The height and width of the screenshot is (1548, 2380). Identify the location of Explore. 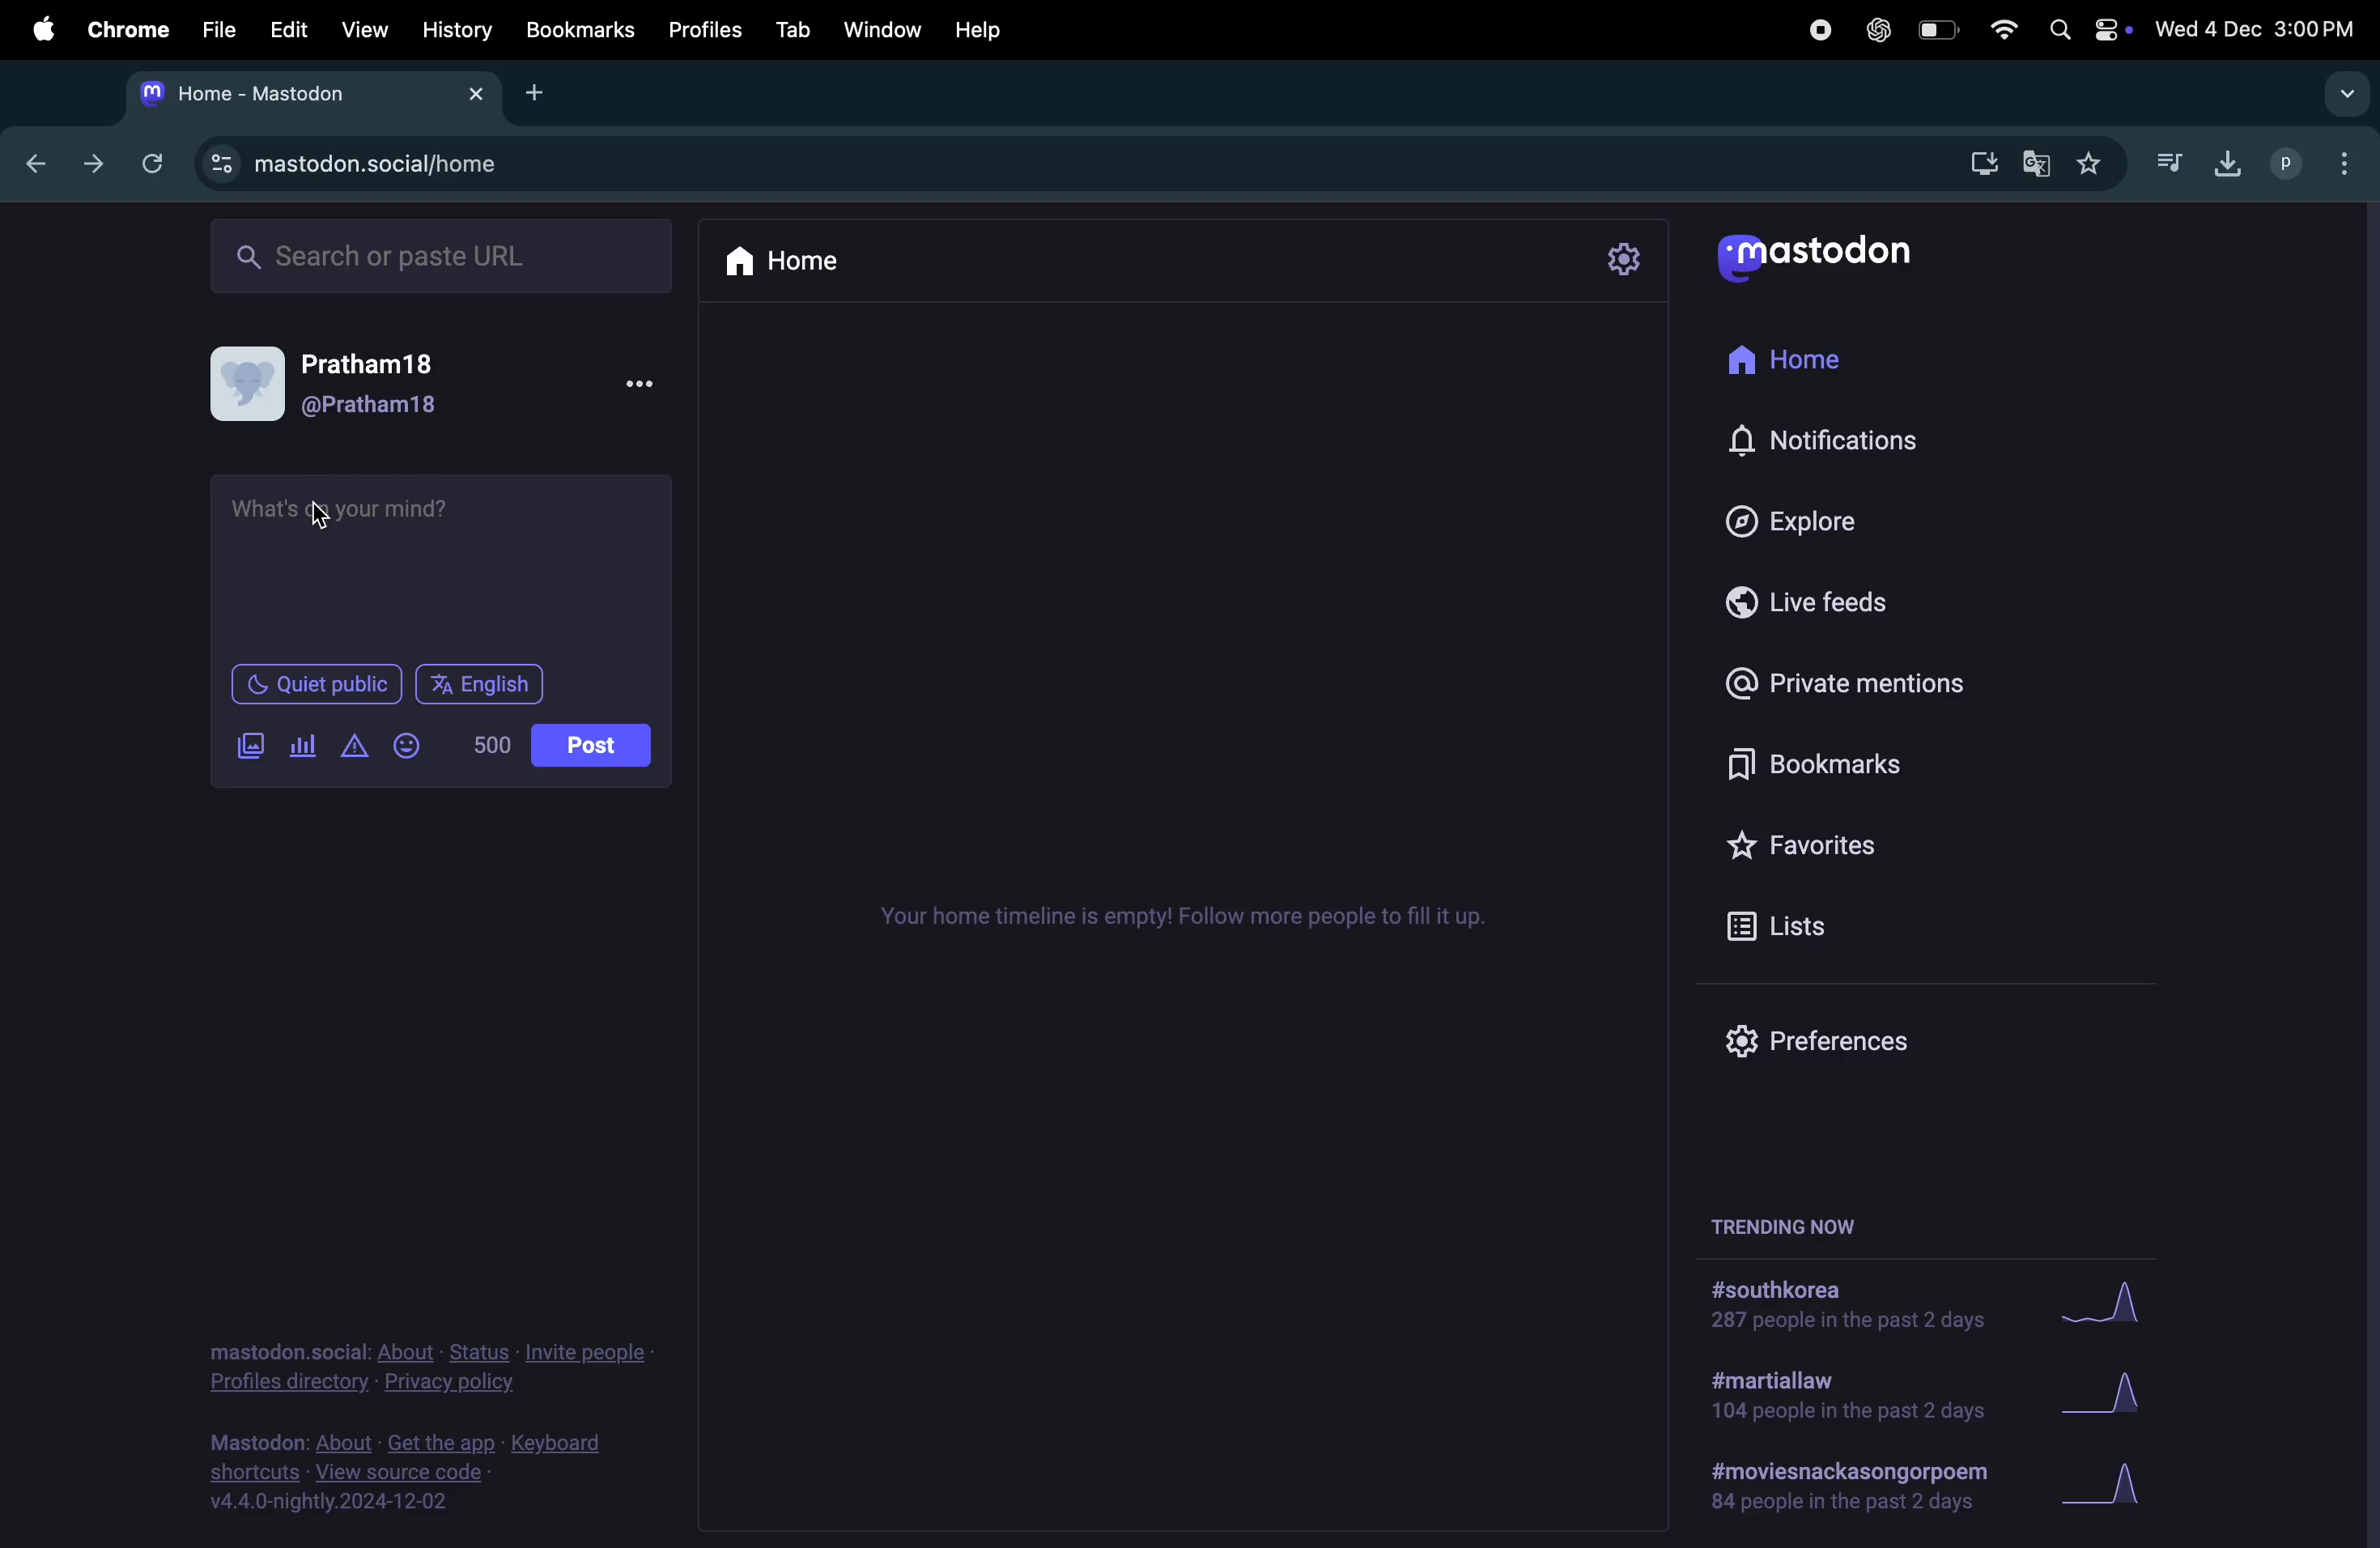
(1815, 520).